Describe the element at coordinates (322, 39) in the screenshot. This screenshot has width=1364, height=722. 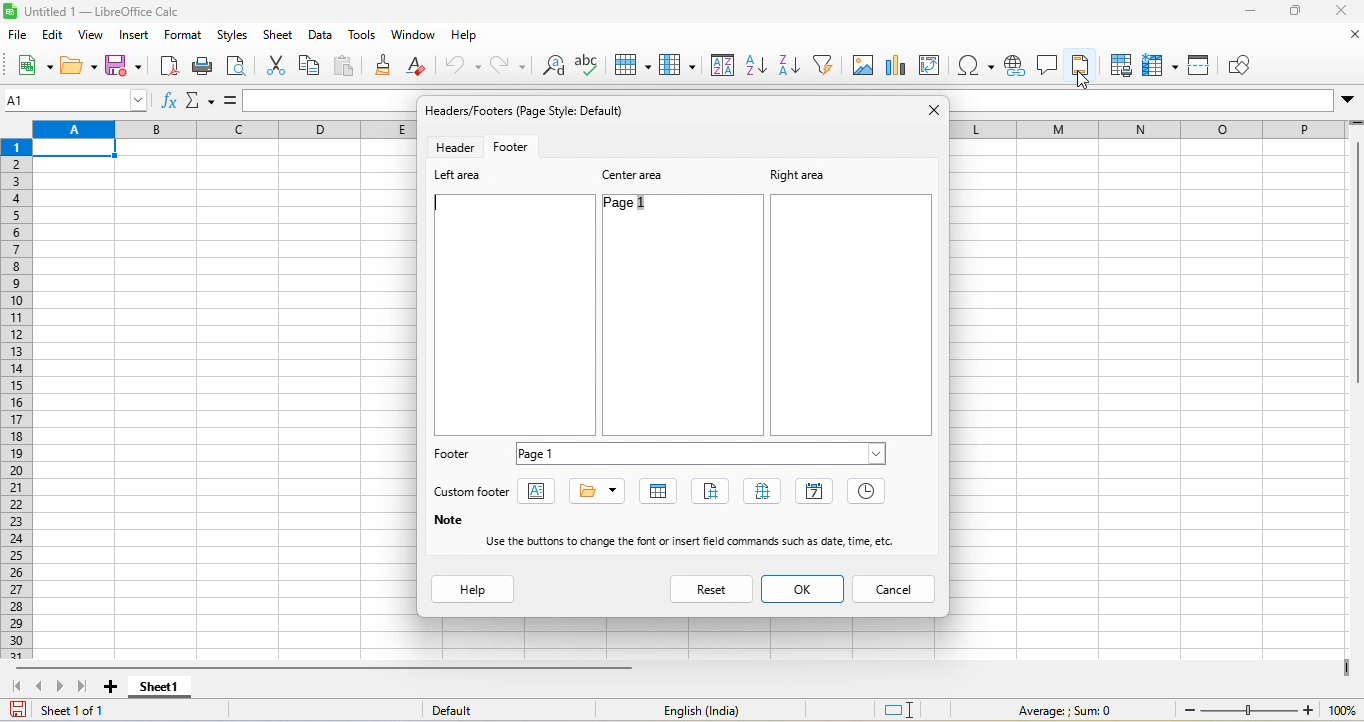
I see `data` at that location.